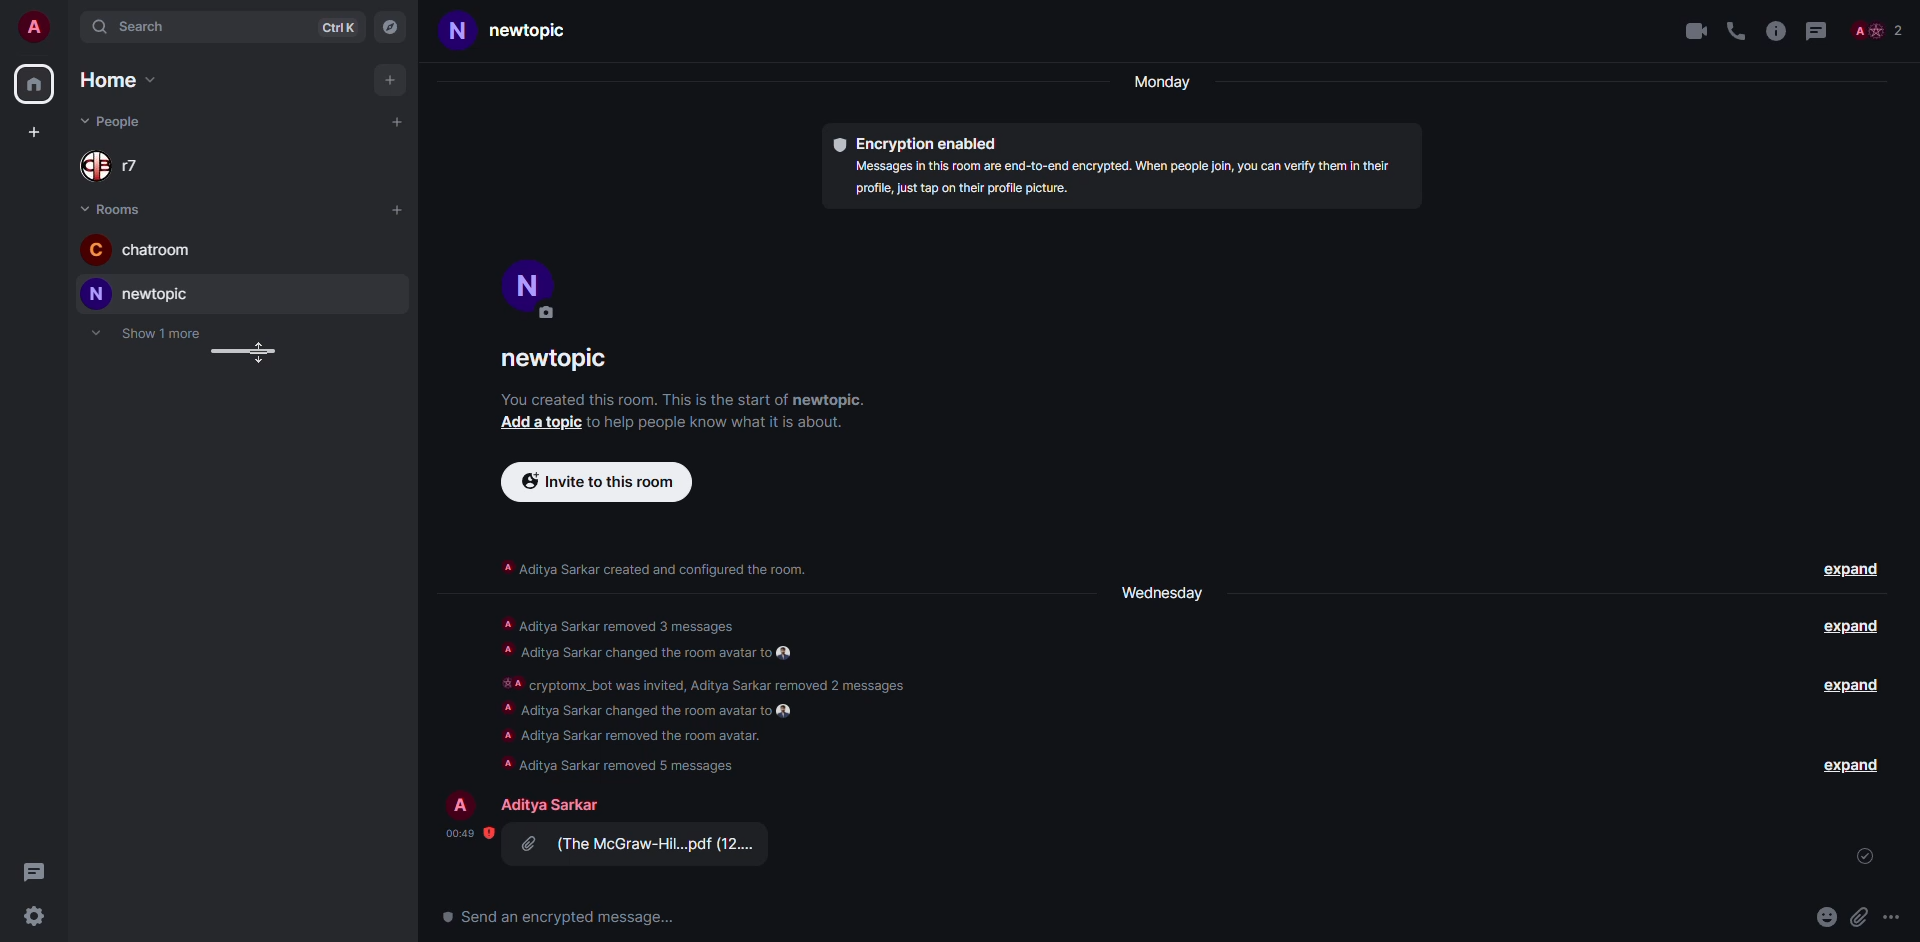  I want to click on add, so click(542, 425).